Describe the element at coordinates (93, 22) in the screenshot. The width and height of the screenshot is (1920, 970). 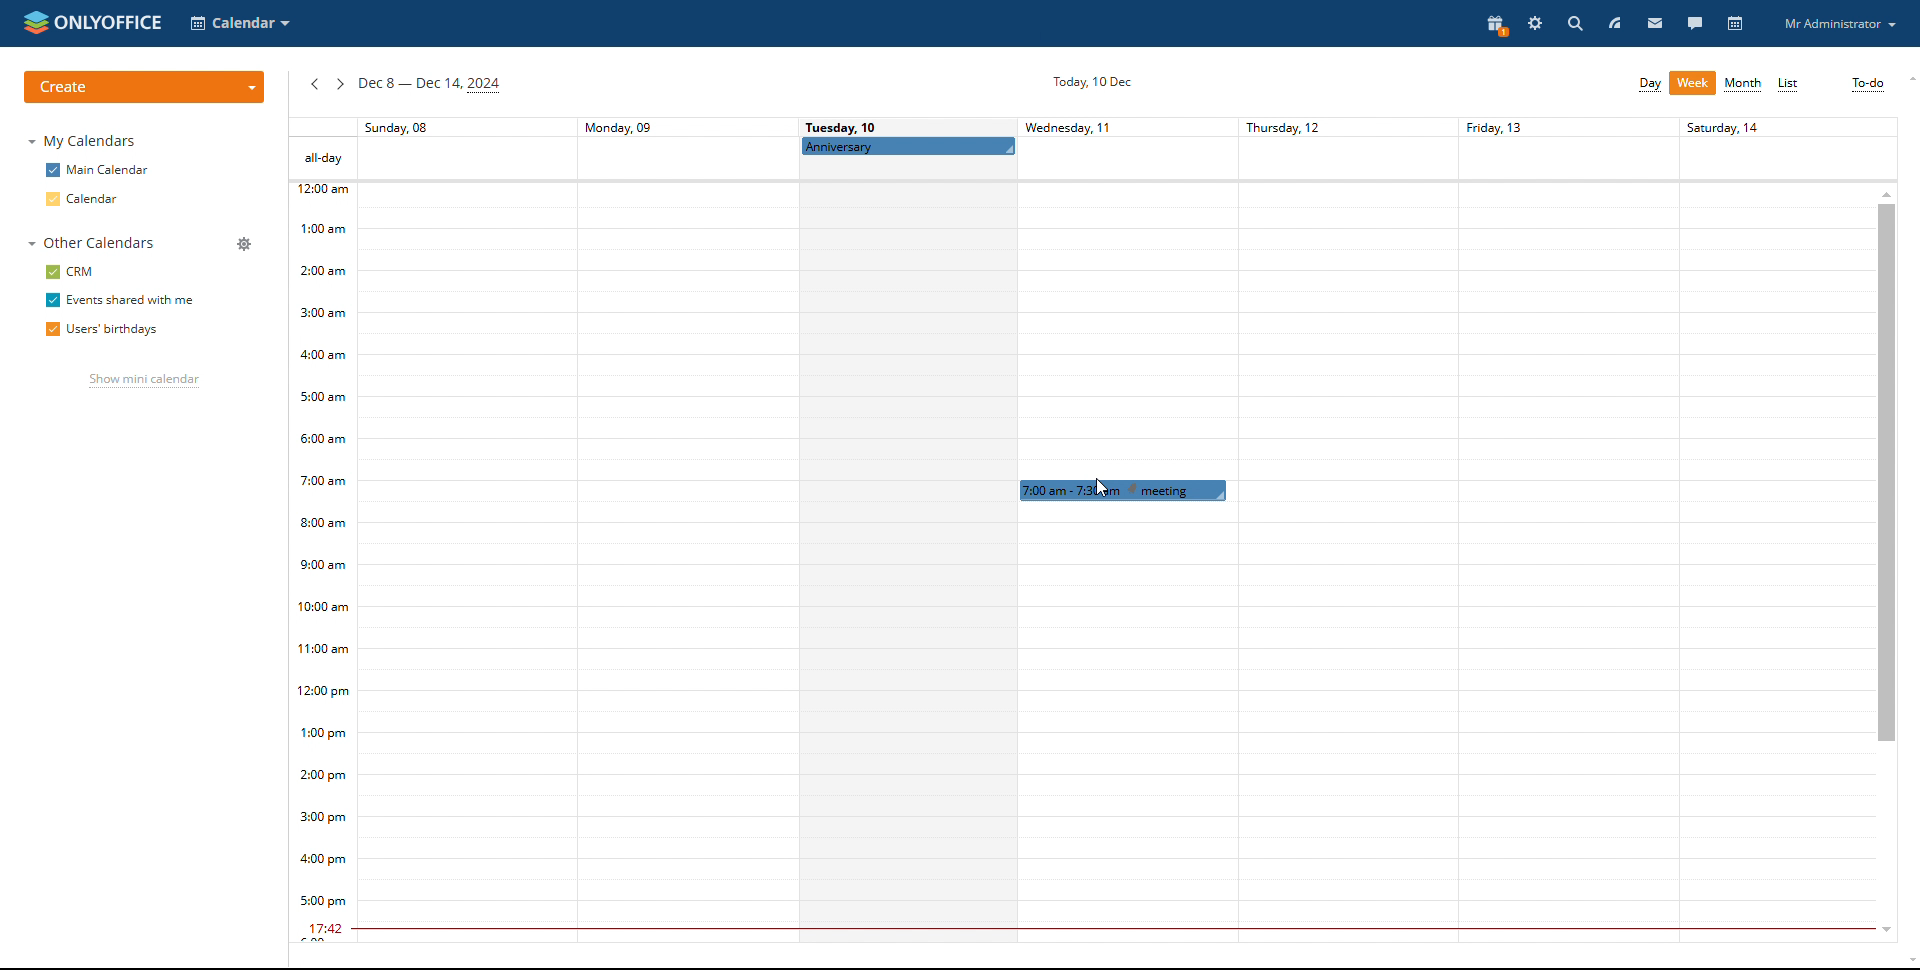
I see `logo` at that location.